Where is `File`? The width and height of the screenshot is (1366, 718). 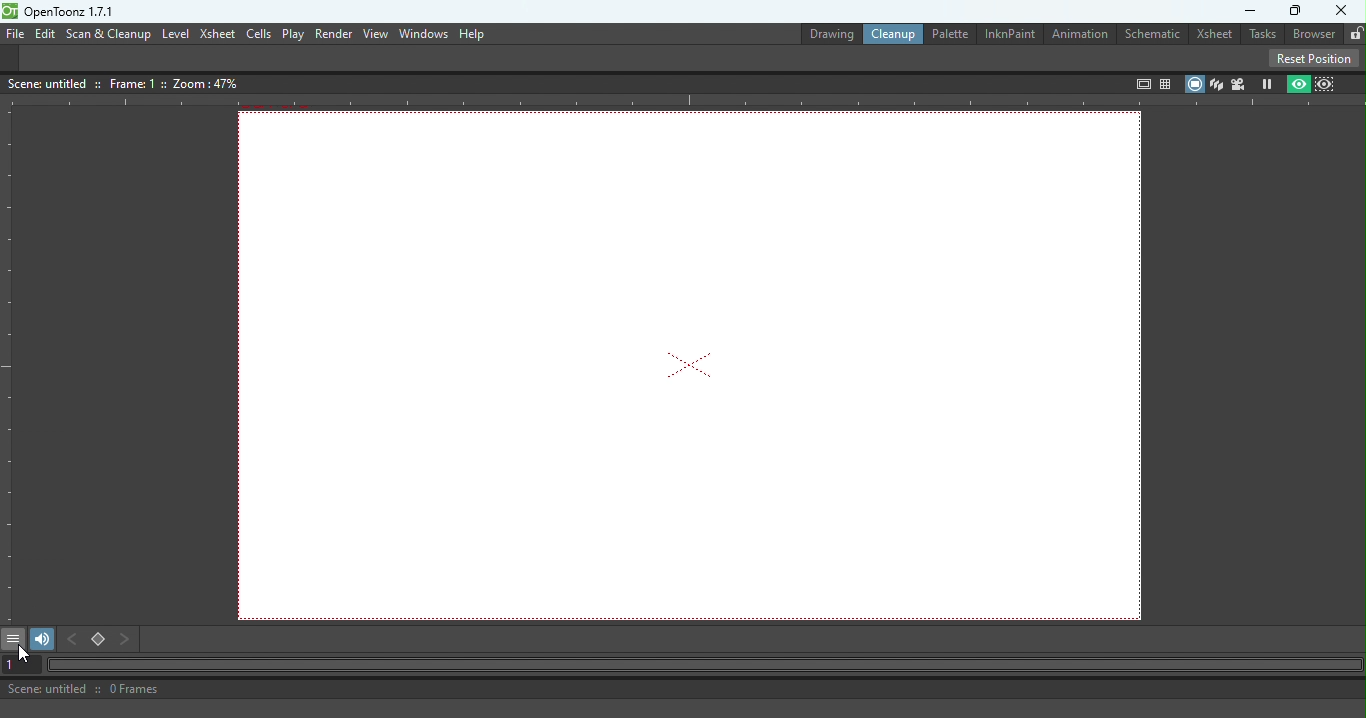
File is located at coordinates (13, 34).